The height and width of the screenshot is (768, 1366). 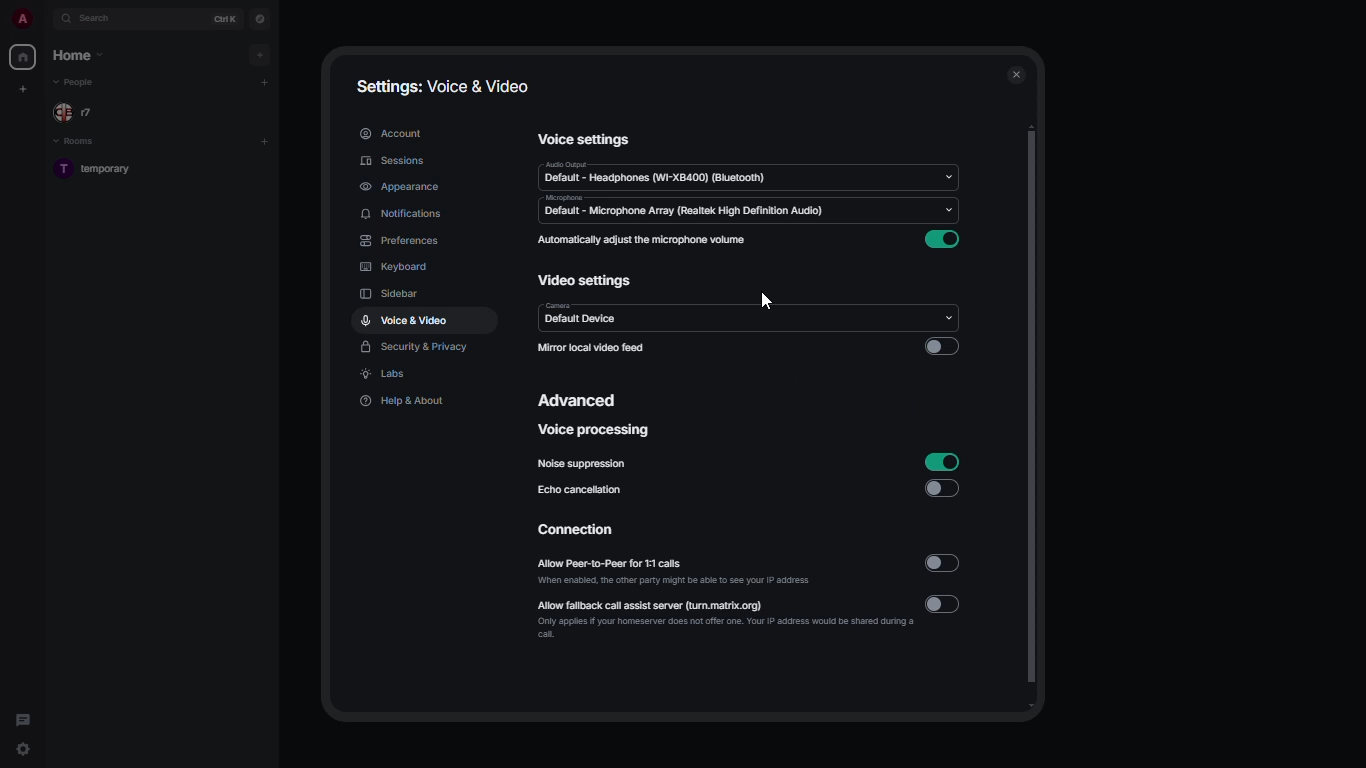 I want to click on drop down, so click(x=950, y=211).